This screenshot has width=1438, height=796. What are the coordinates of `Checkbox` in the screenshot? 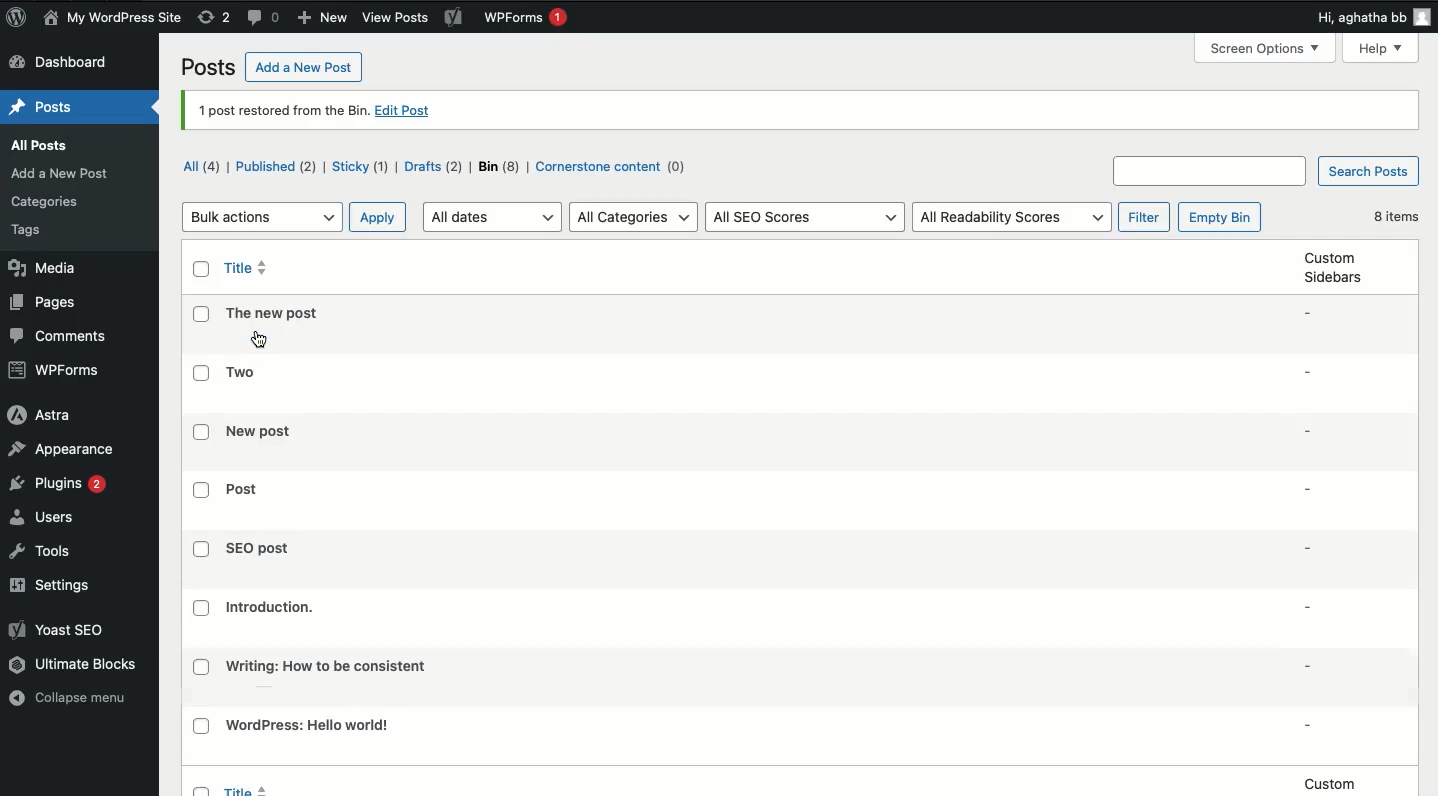 It's located at (202, 268).